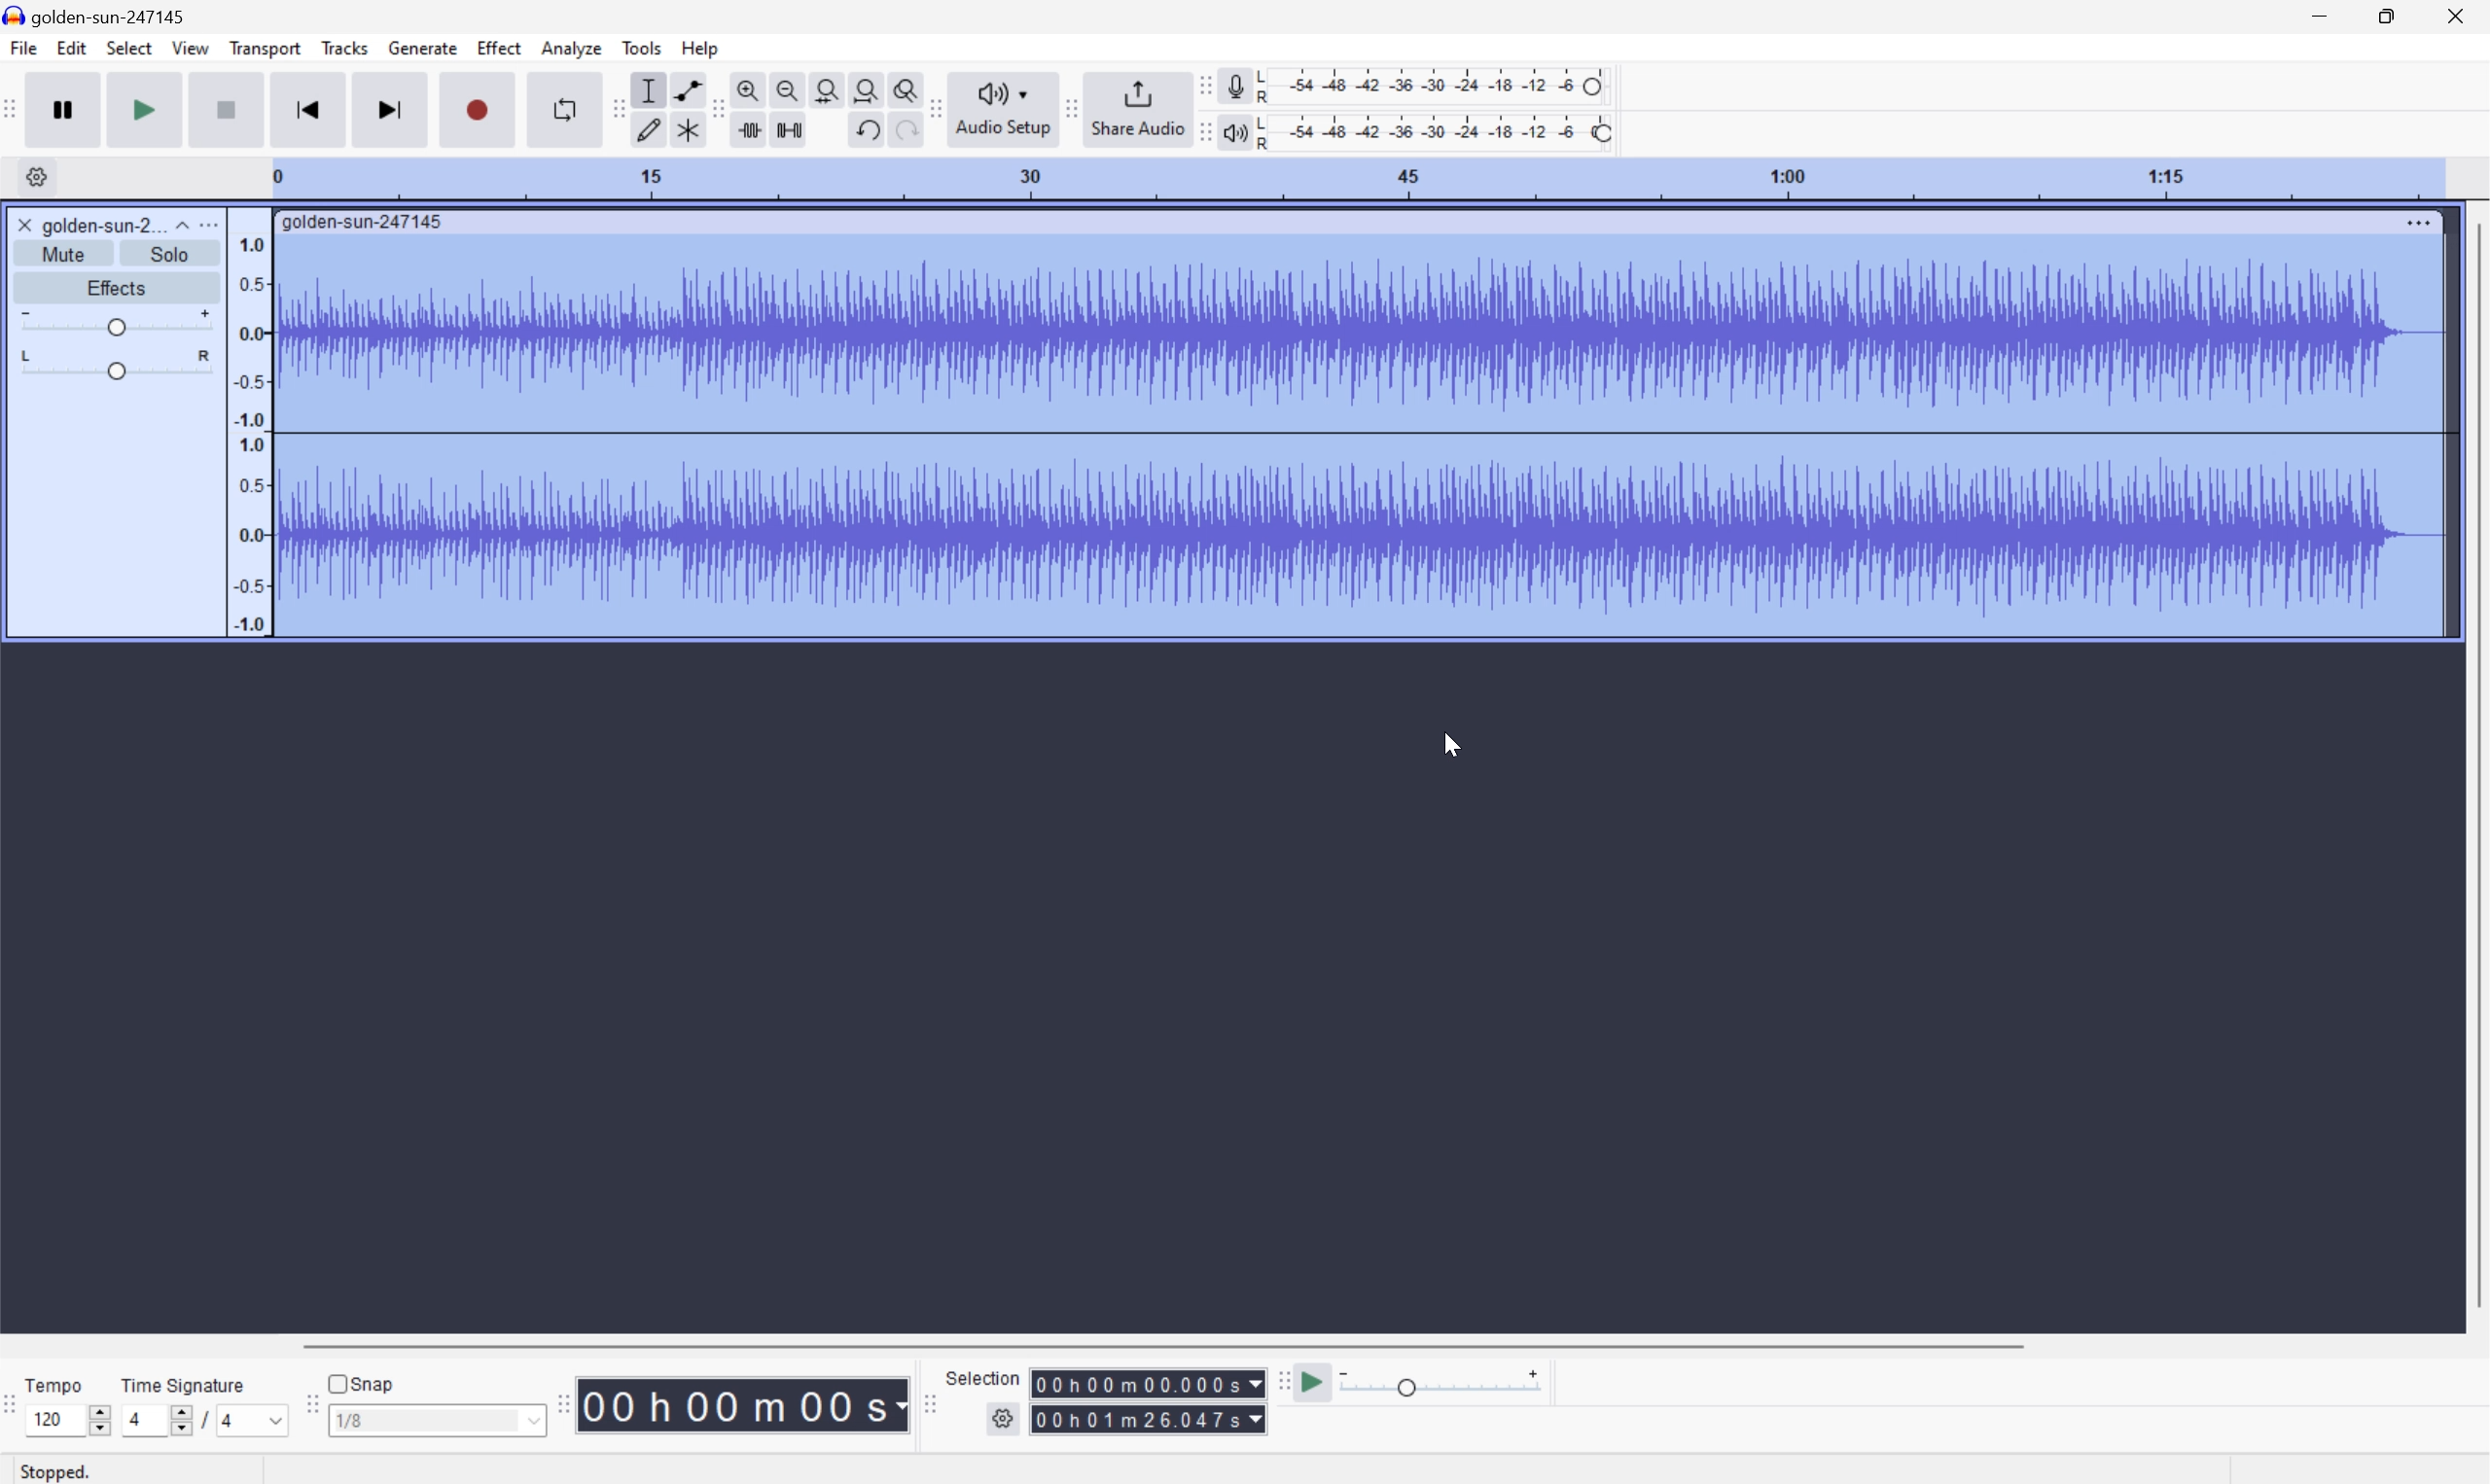 This screenshot has width=2490, height=1484. I want to click on Play, so click(146, 108).